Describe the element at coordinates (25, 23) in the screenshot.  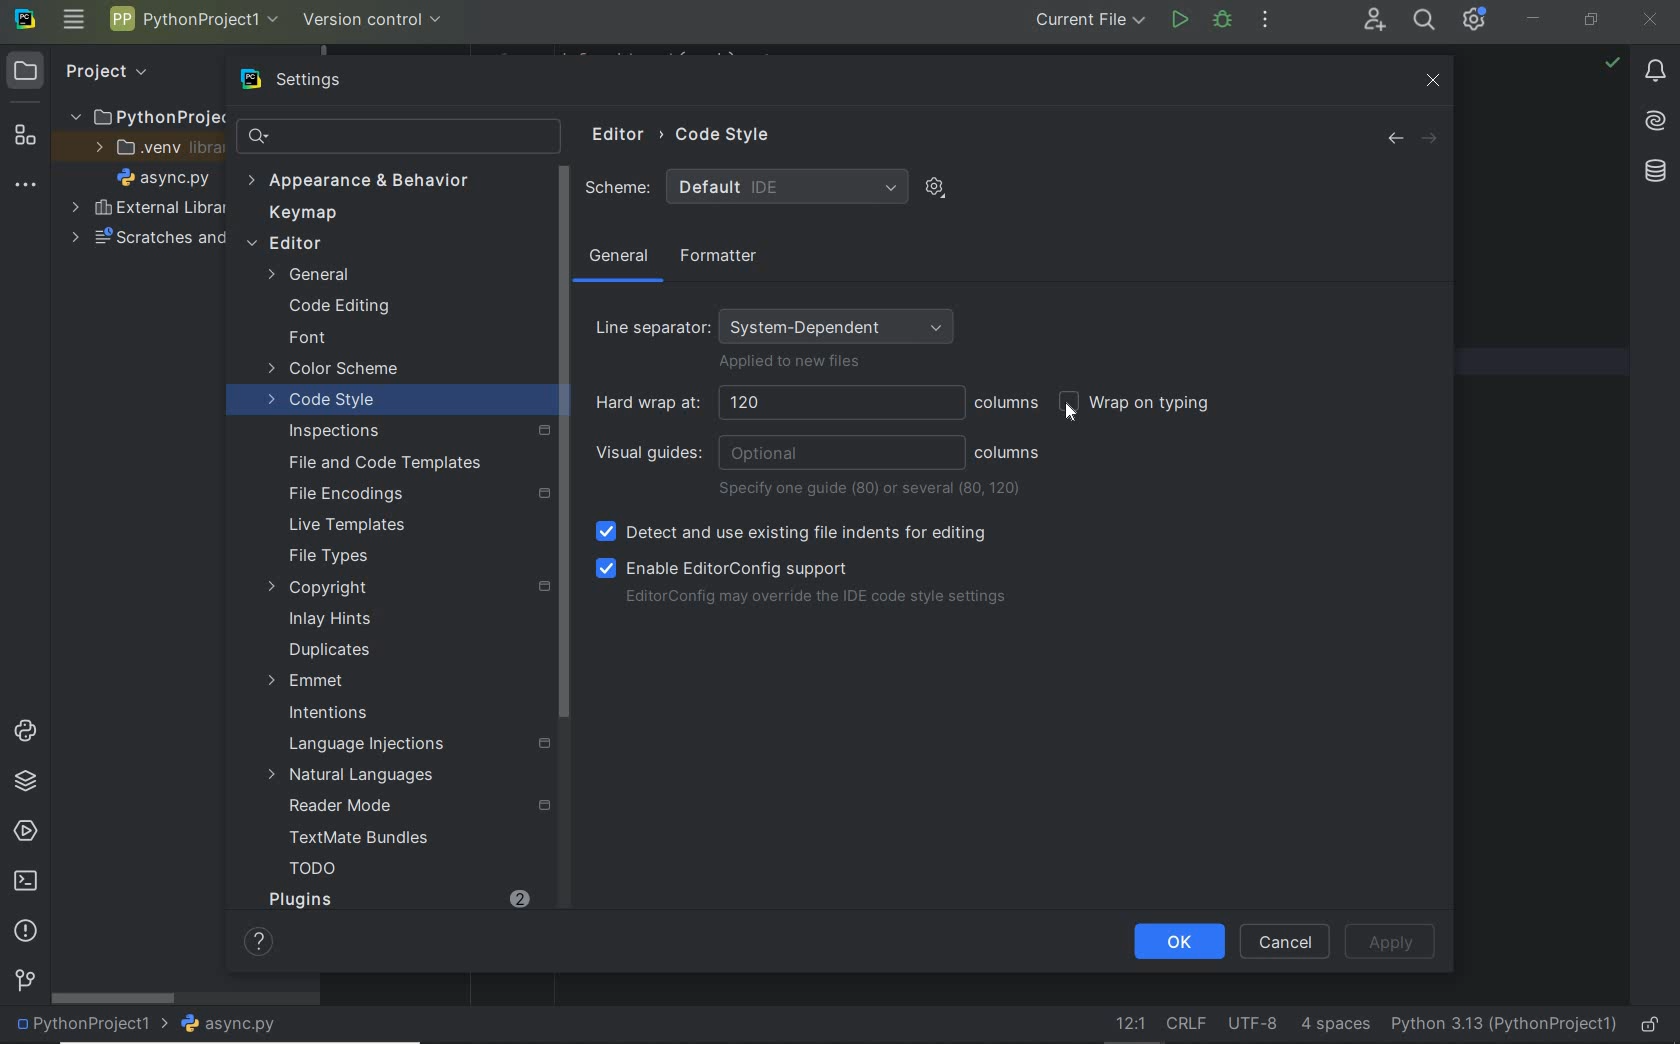
I see `system name` at that location.